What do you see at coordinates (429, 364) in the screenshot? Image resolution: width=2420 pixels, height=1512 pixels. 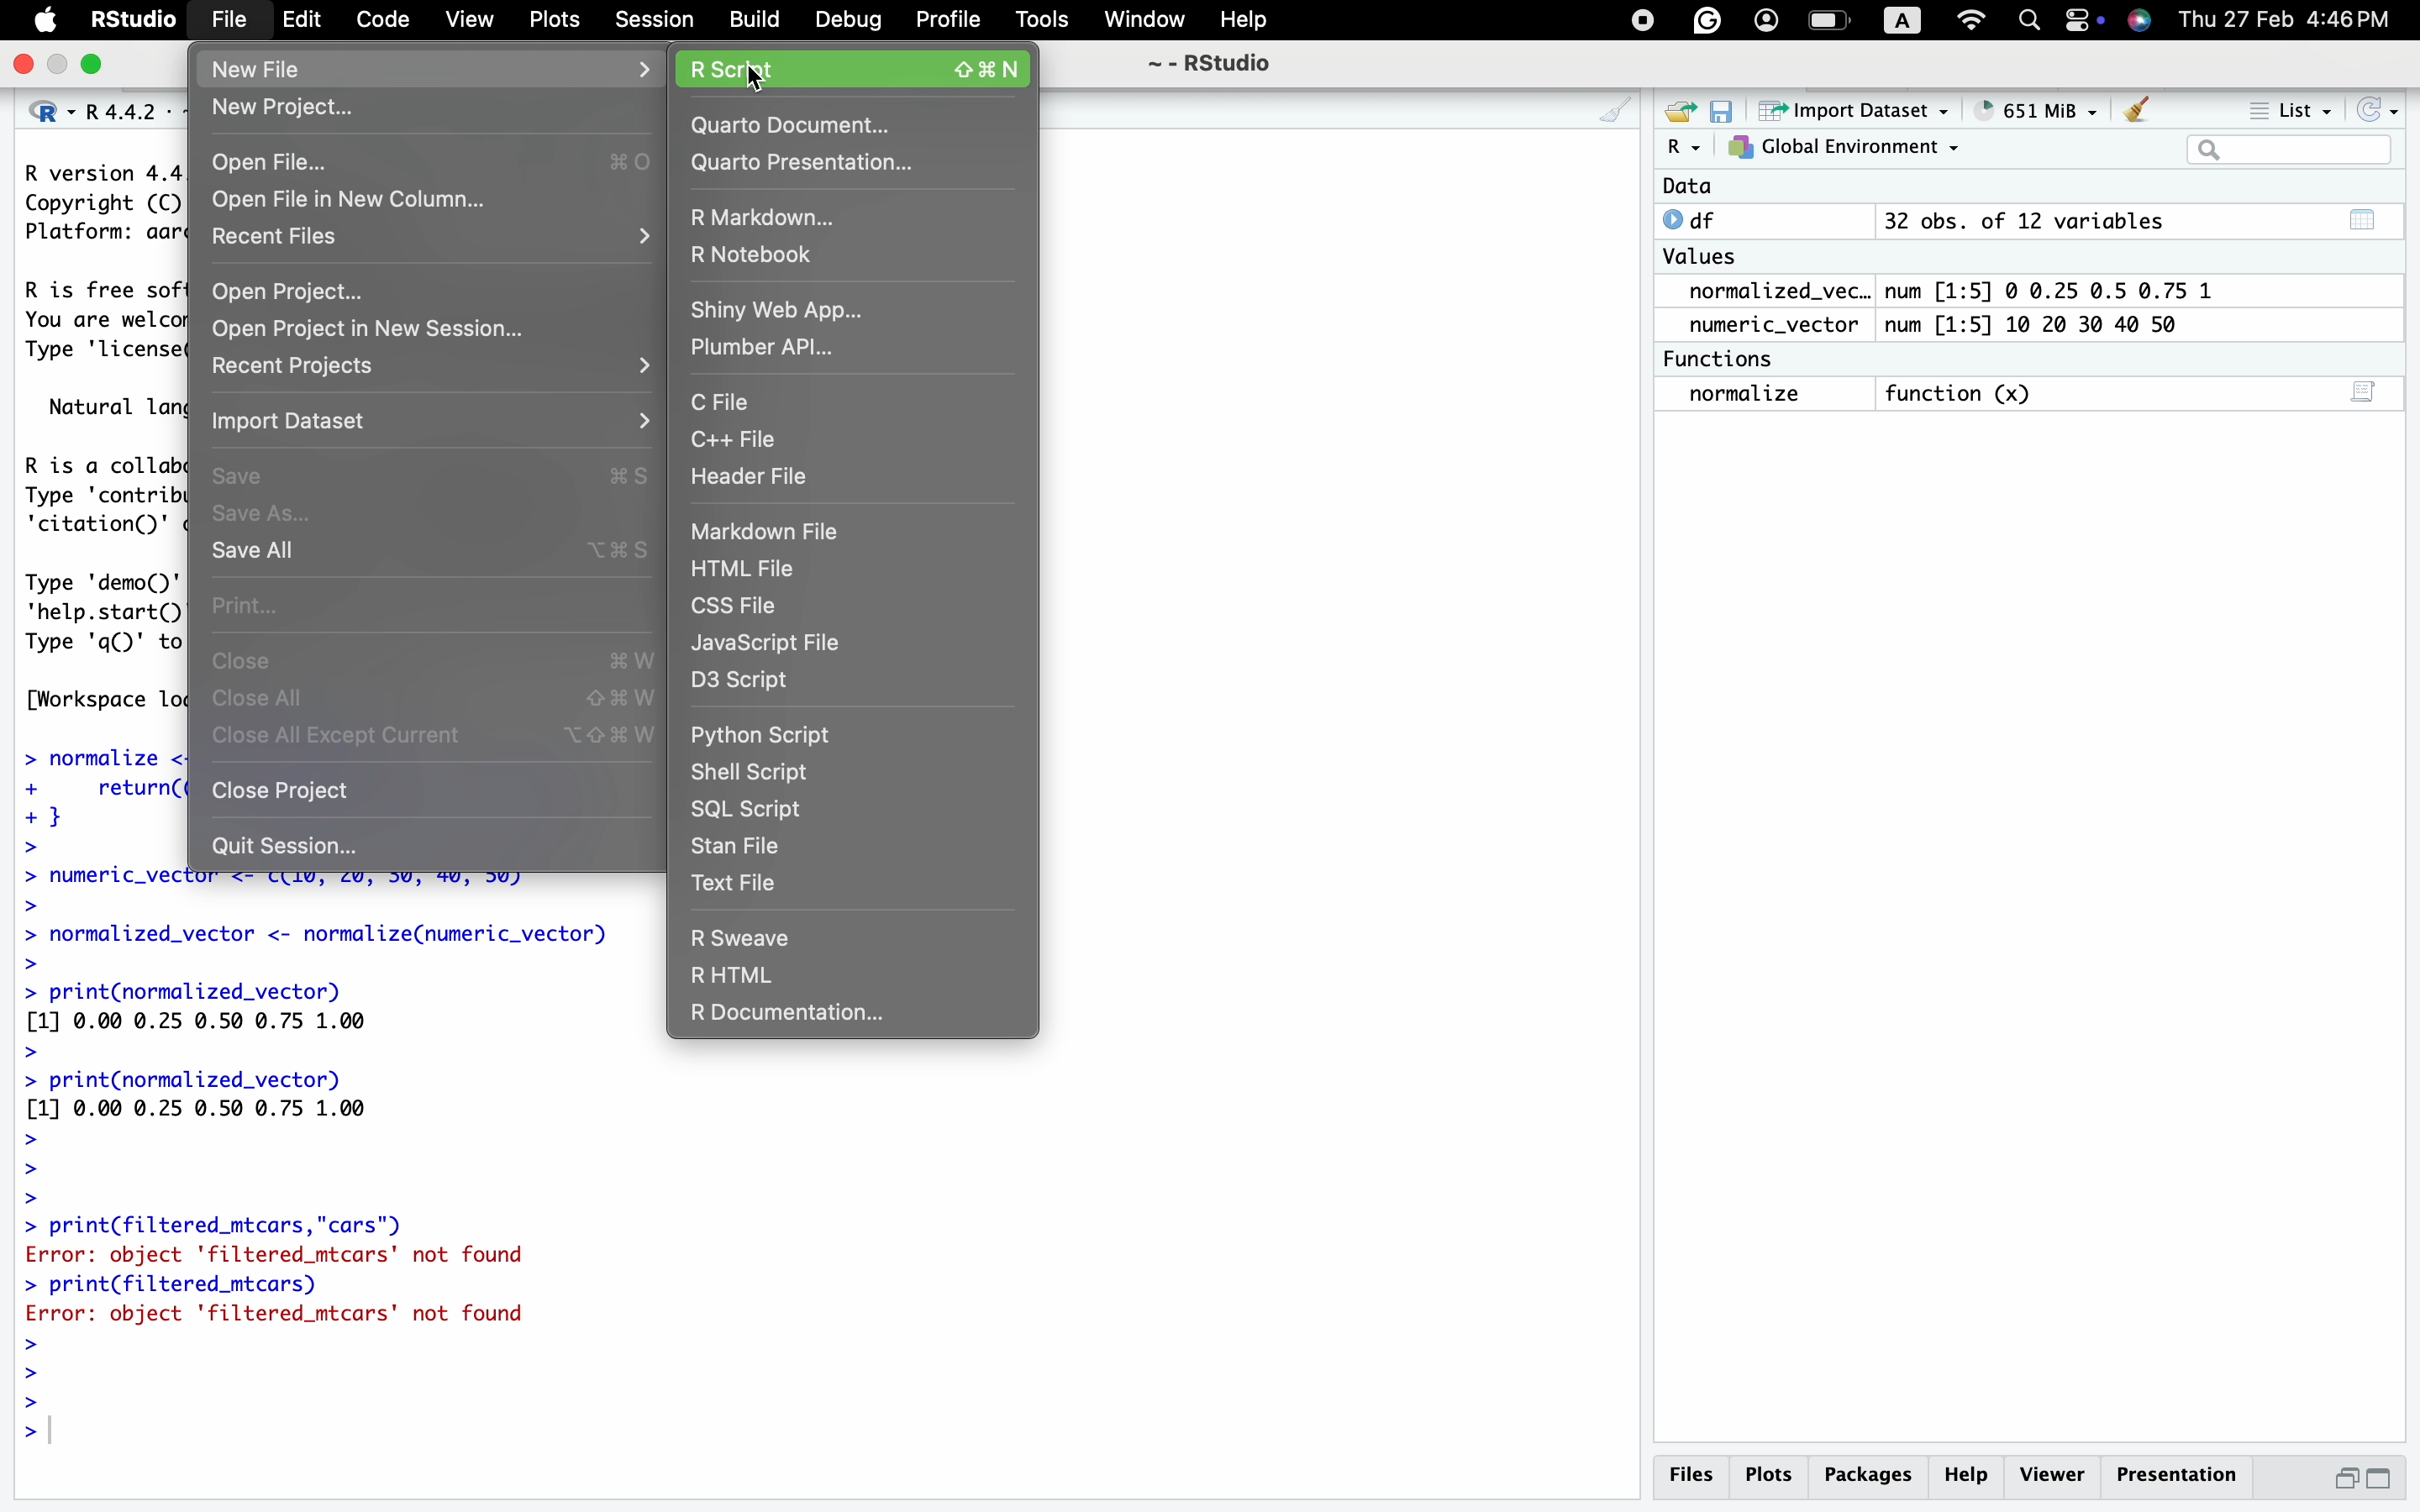 I see `Bn recent Frojects` at bounding box center [429, 364].